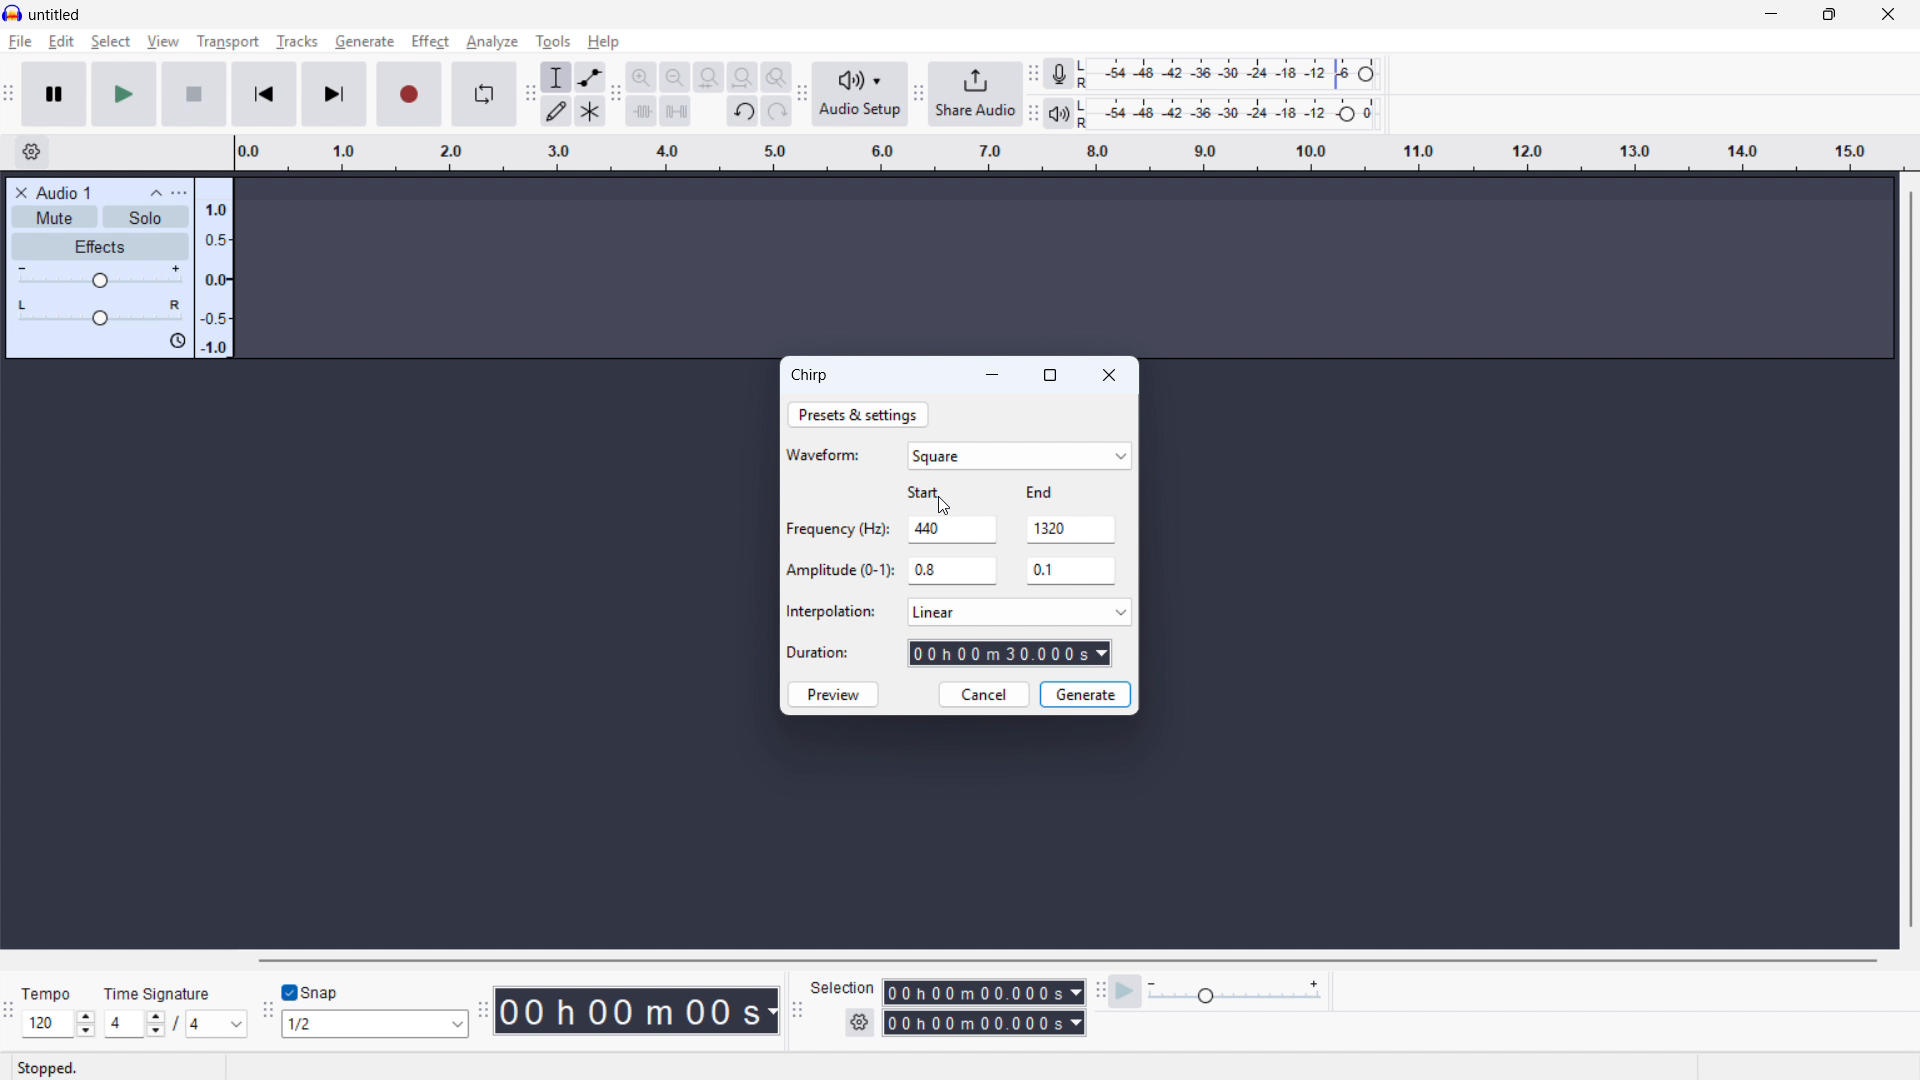  Describe the element at coordinates (1070, 960) in the screenshot. I see `Horizontal scroll bar ` at that location.